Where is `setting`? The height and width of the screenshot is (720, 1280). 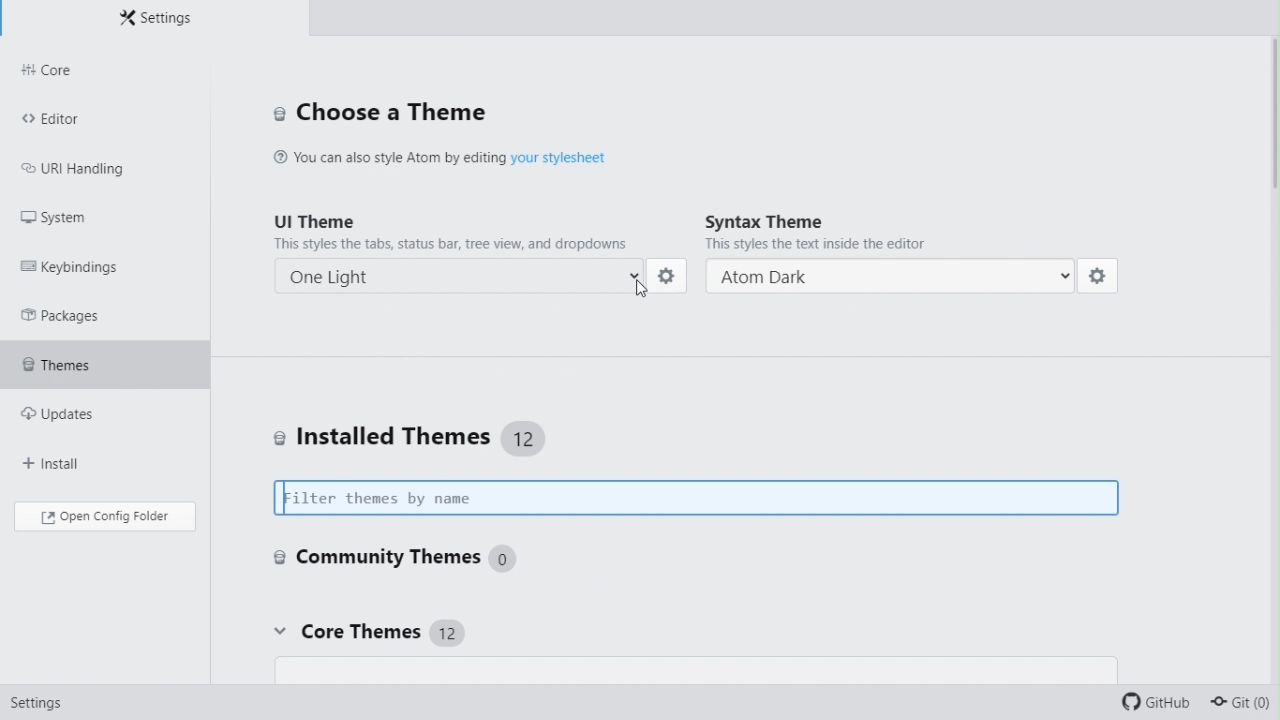
setting is located at coordinates (669, 278).